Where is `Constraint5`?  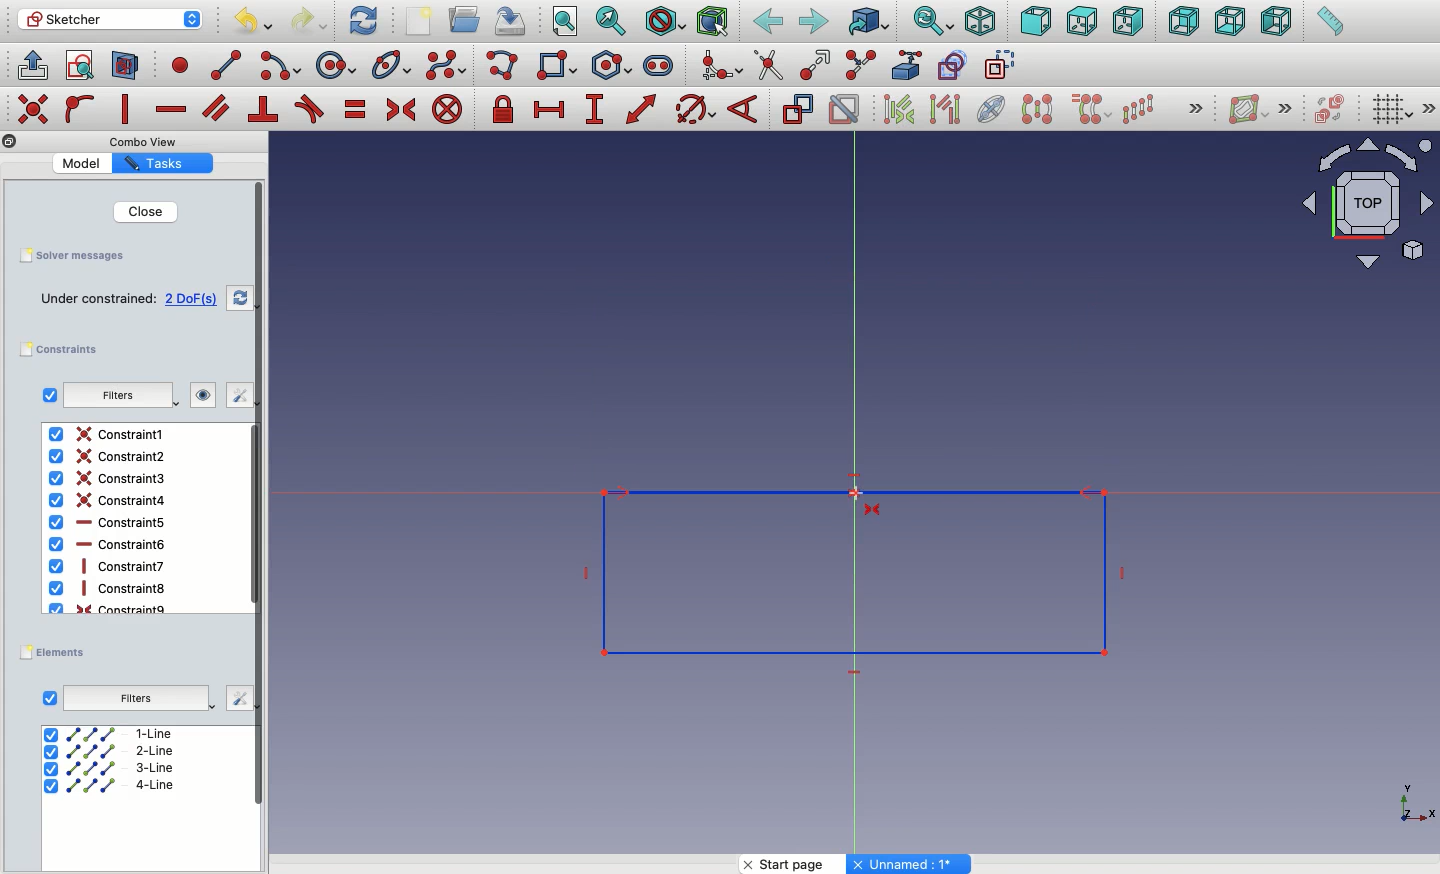 Constraint5 is located at coordinates (109, 523).